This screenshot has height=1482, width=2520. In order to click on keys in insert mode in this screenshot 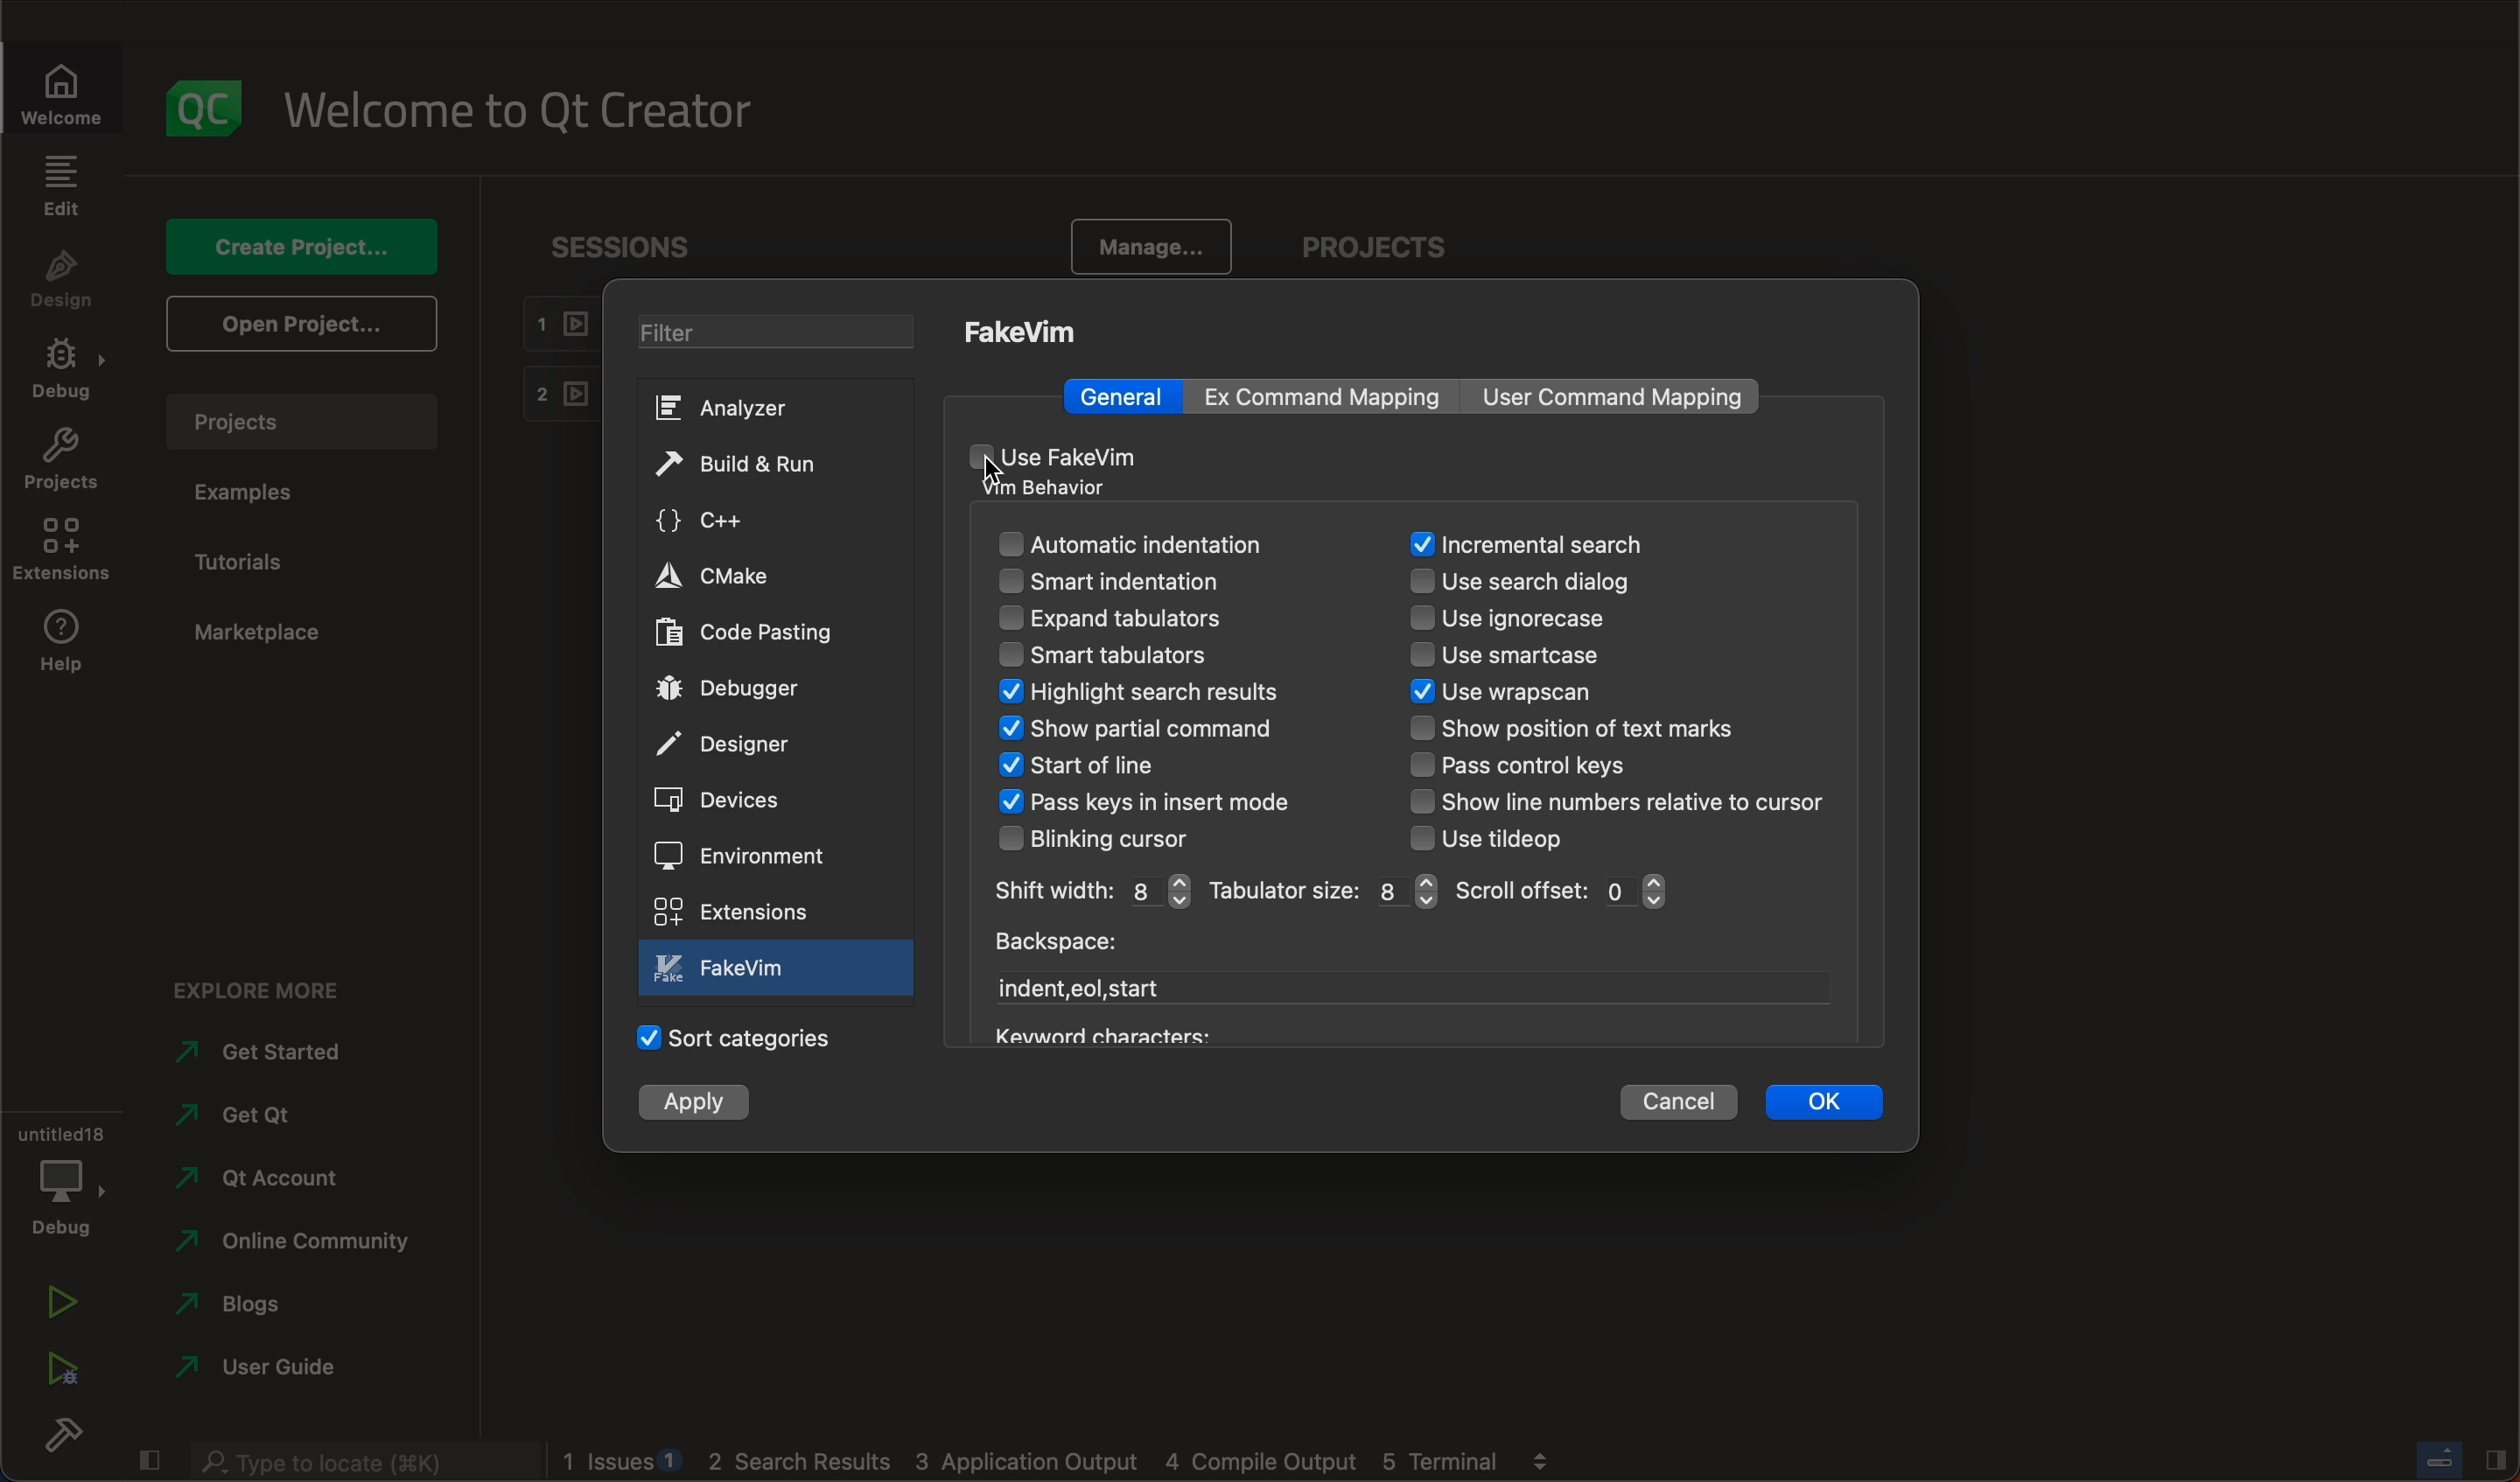, I will do `click(1176, 804)`.